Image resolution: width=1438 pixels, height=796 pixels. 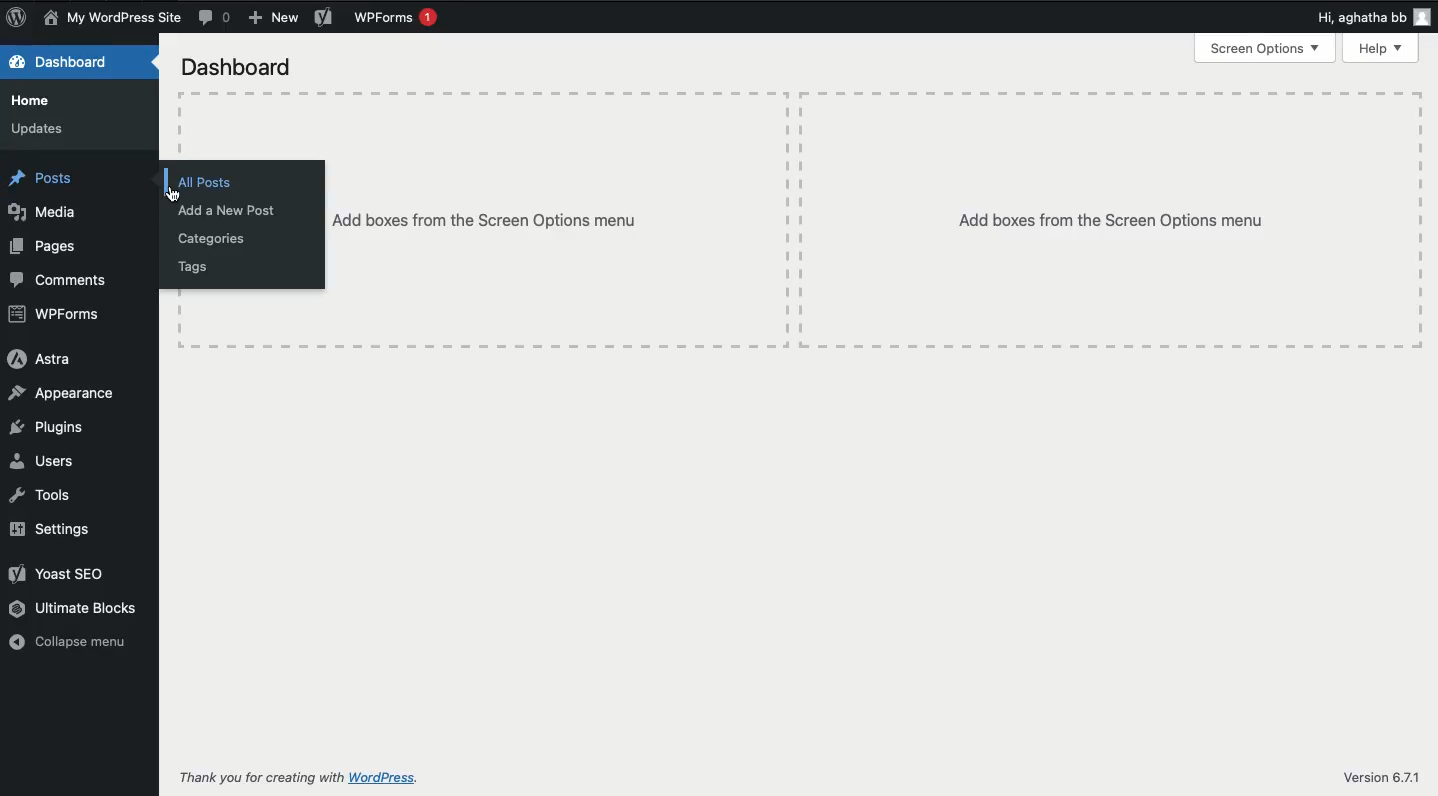 What do you see at coordinates (215, 238) in the screenshot?
I see `Categories` at bounding box center [215, 238].